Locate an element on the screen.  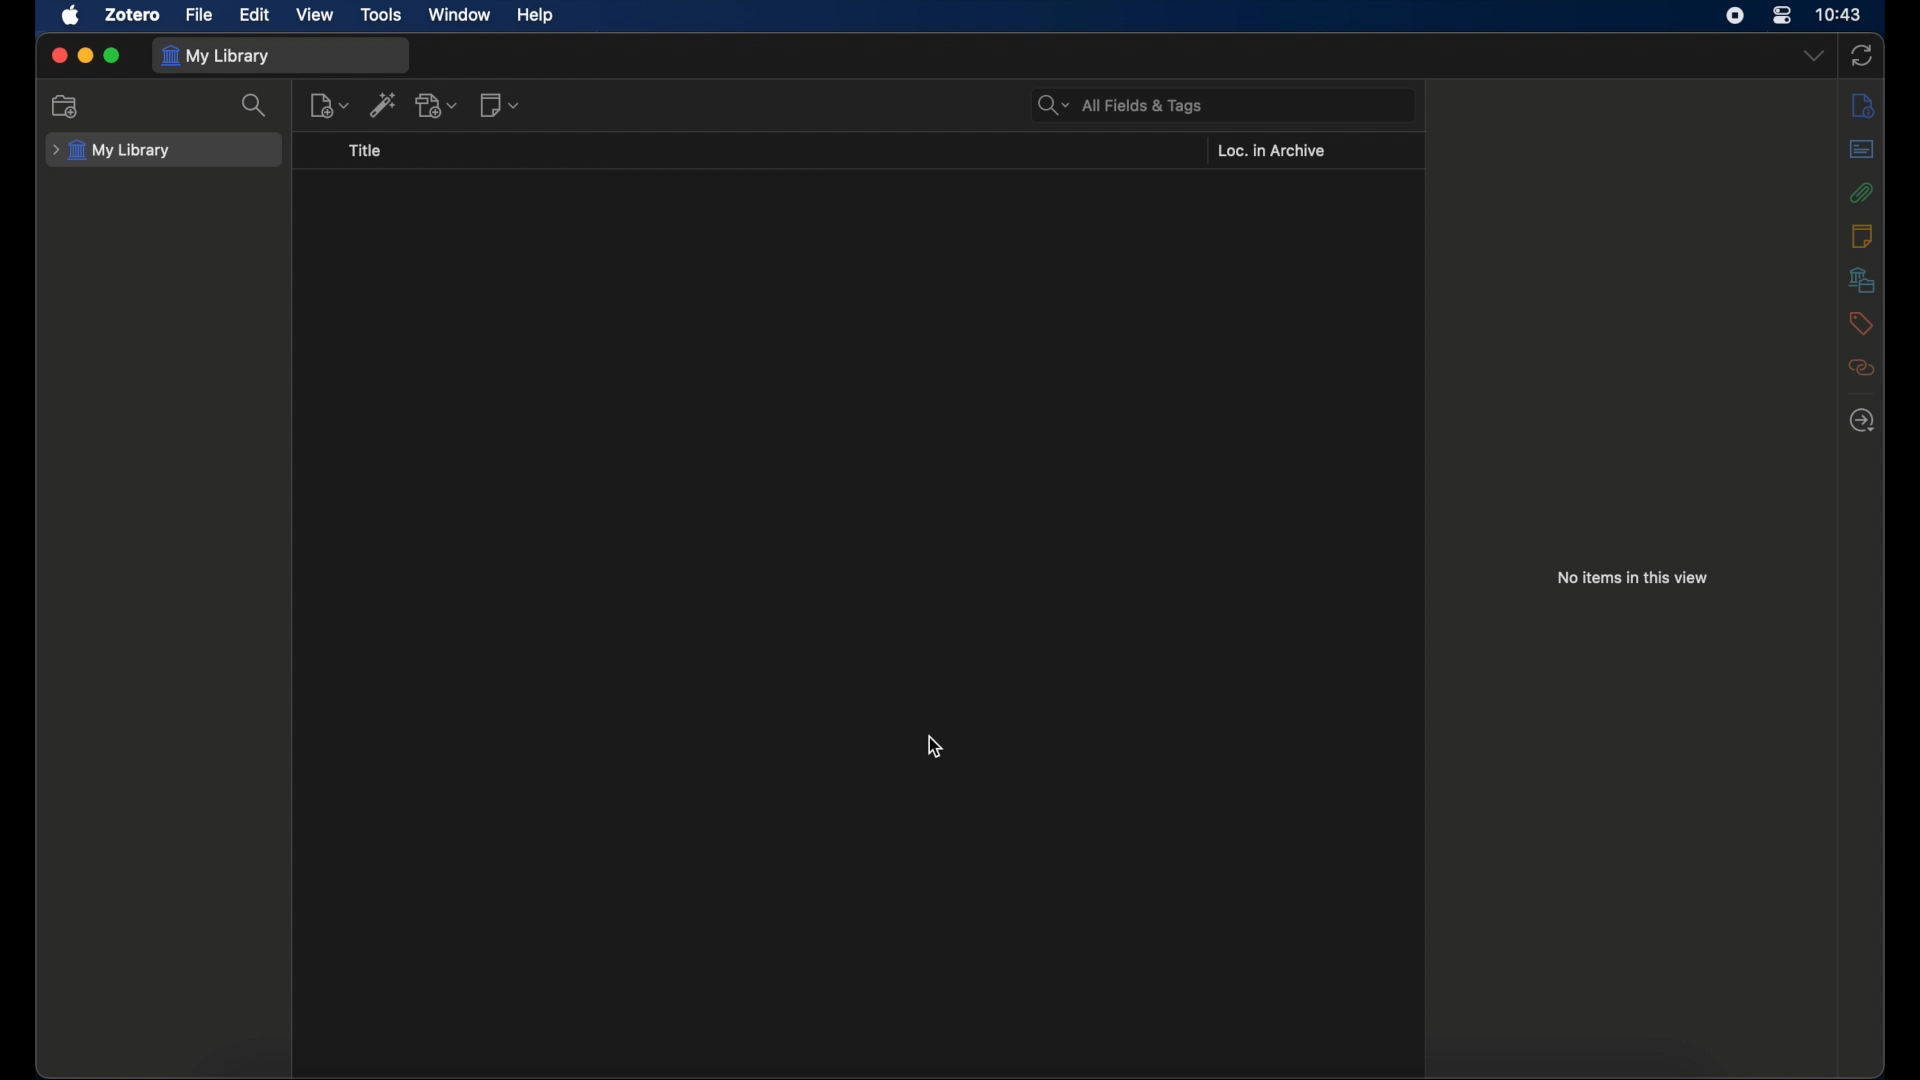
my library is located at coordinates (216, 56).